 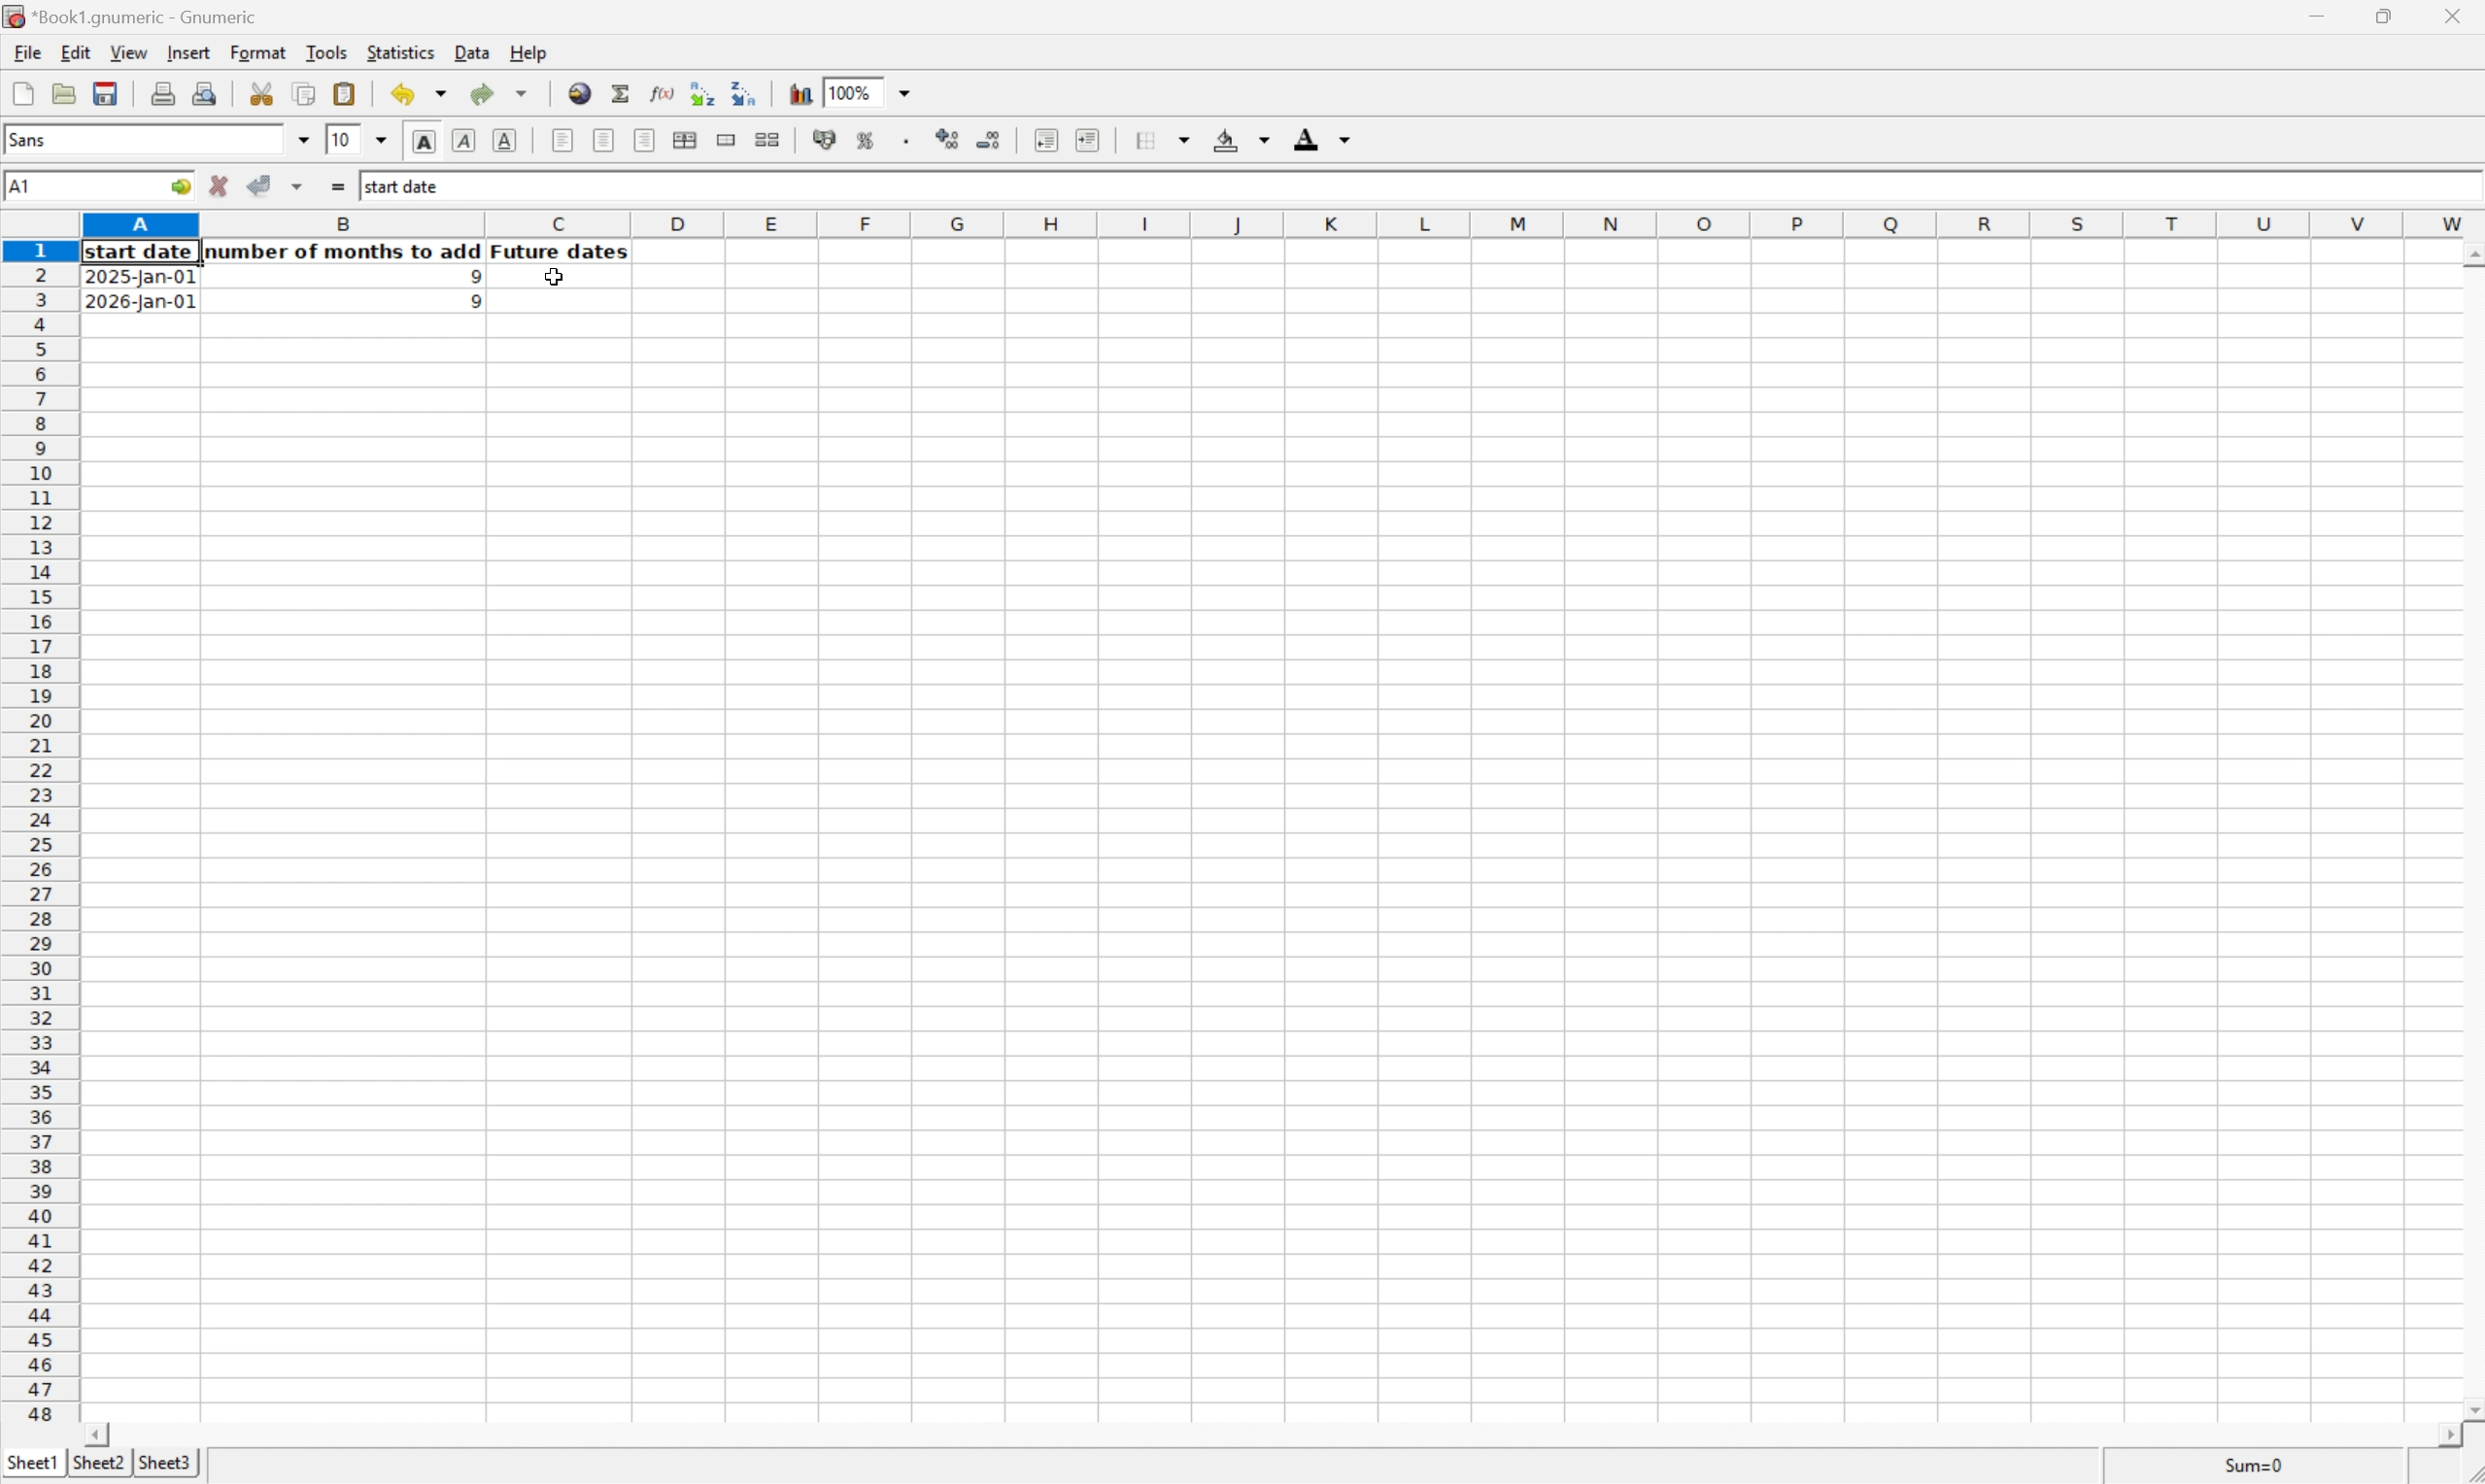 What do you see at coordinates (468, 276) in the screenshot?
I see `9` at bounding box center [468, 276].